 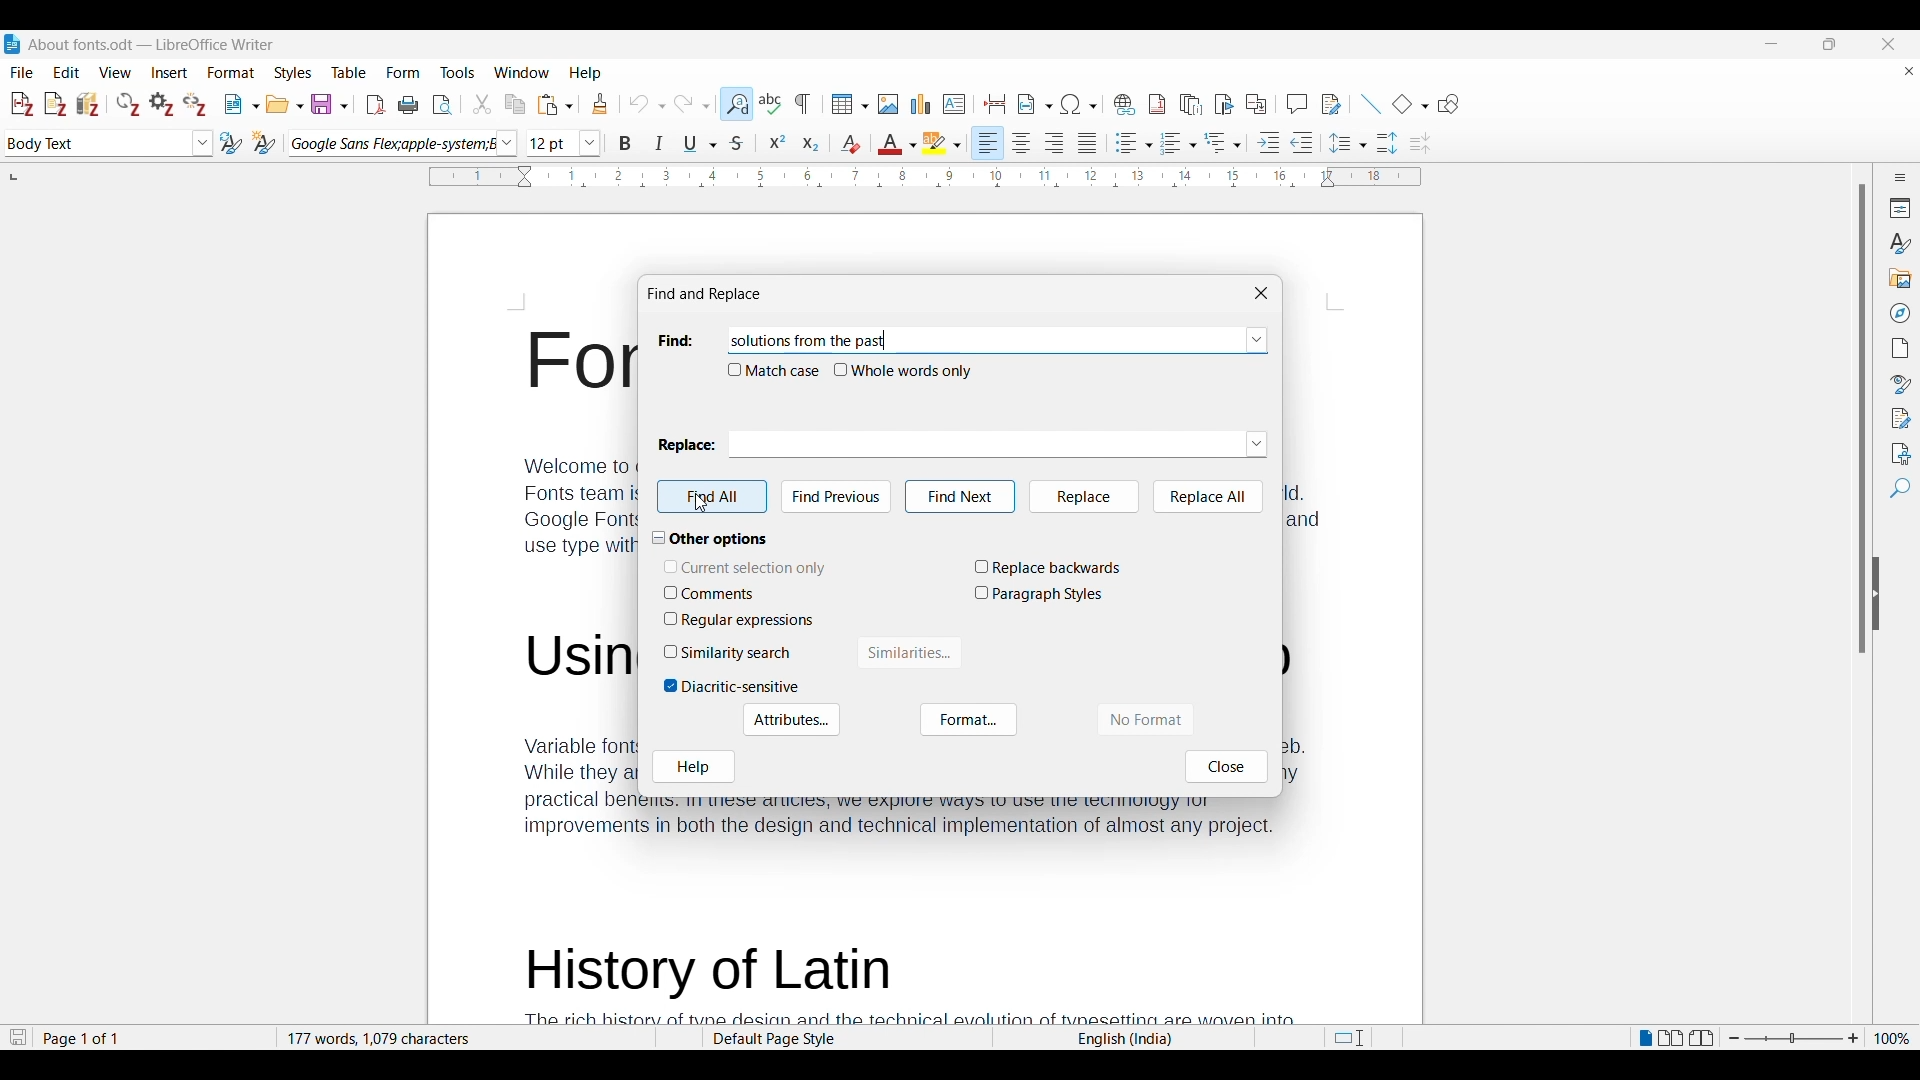 What do you see at coordinates (1055, 143) in the screenshot?
I see `Align to right` at bounding box center [1055, 143].